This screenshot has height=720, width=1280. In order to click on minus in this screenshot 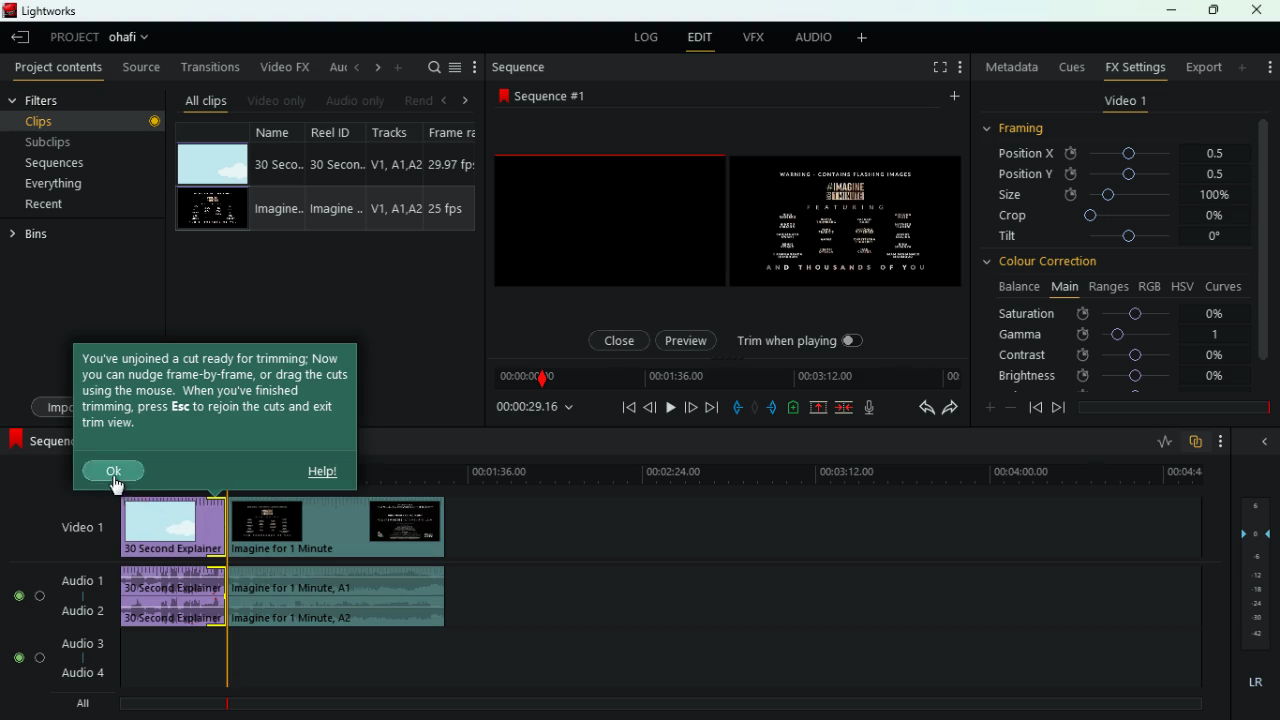, I will do `click(1014, 408)`.